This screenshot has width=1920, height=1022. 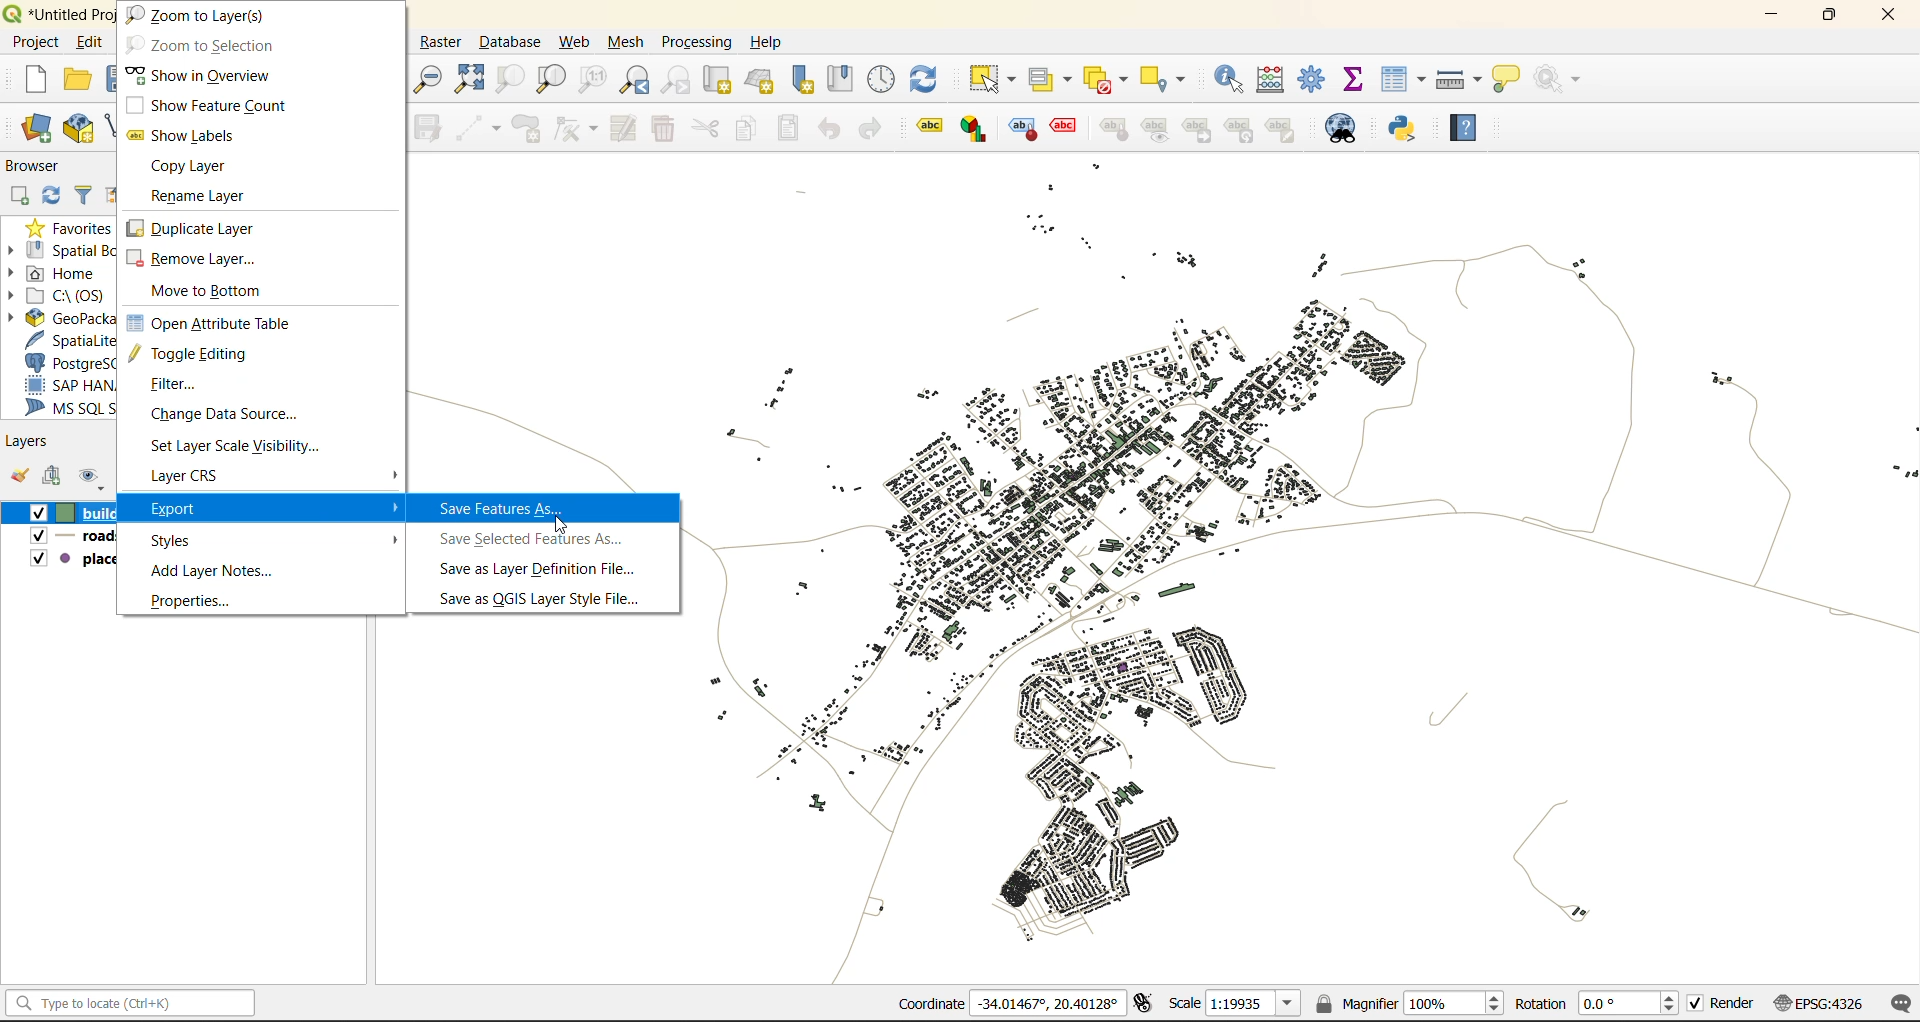 I want to click on refresh, so click(x=55, y=195).